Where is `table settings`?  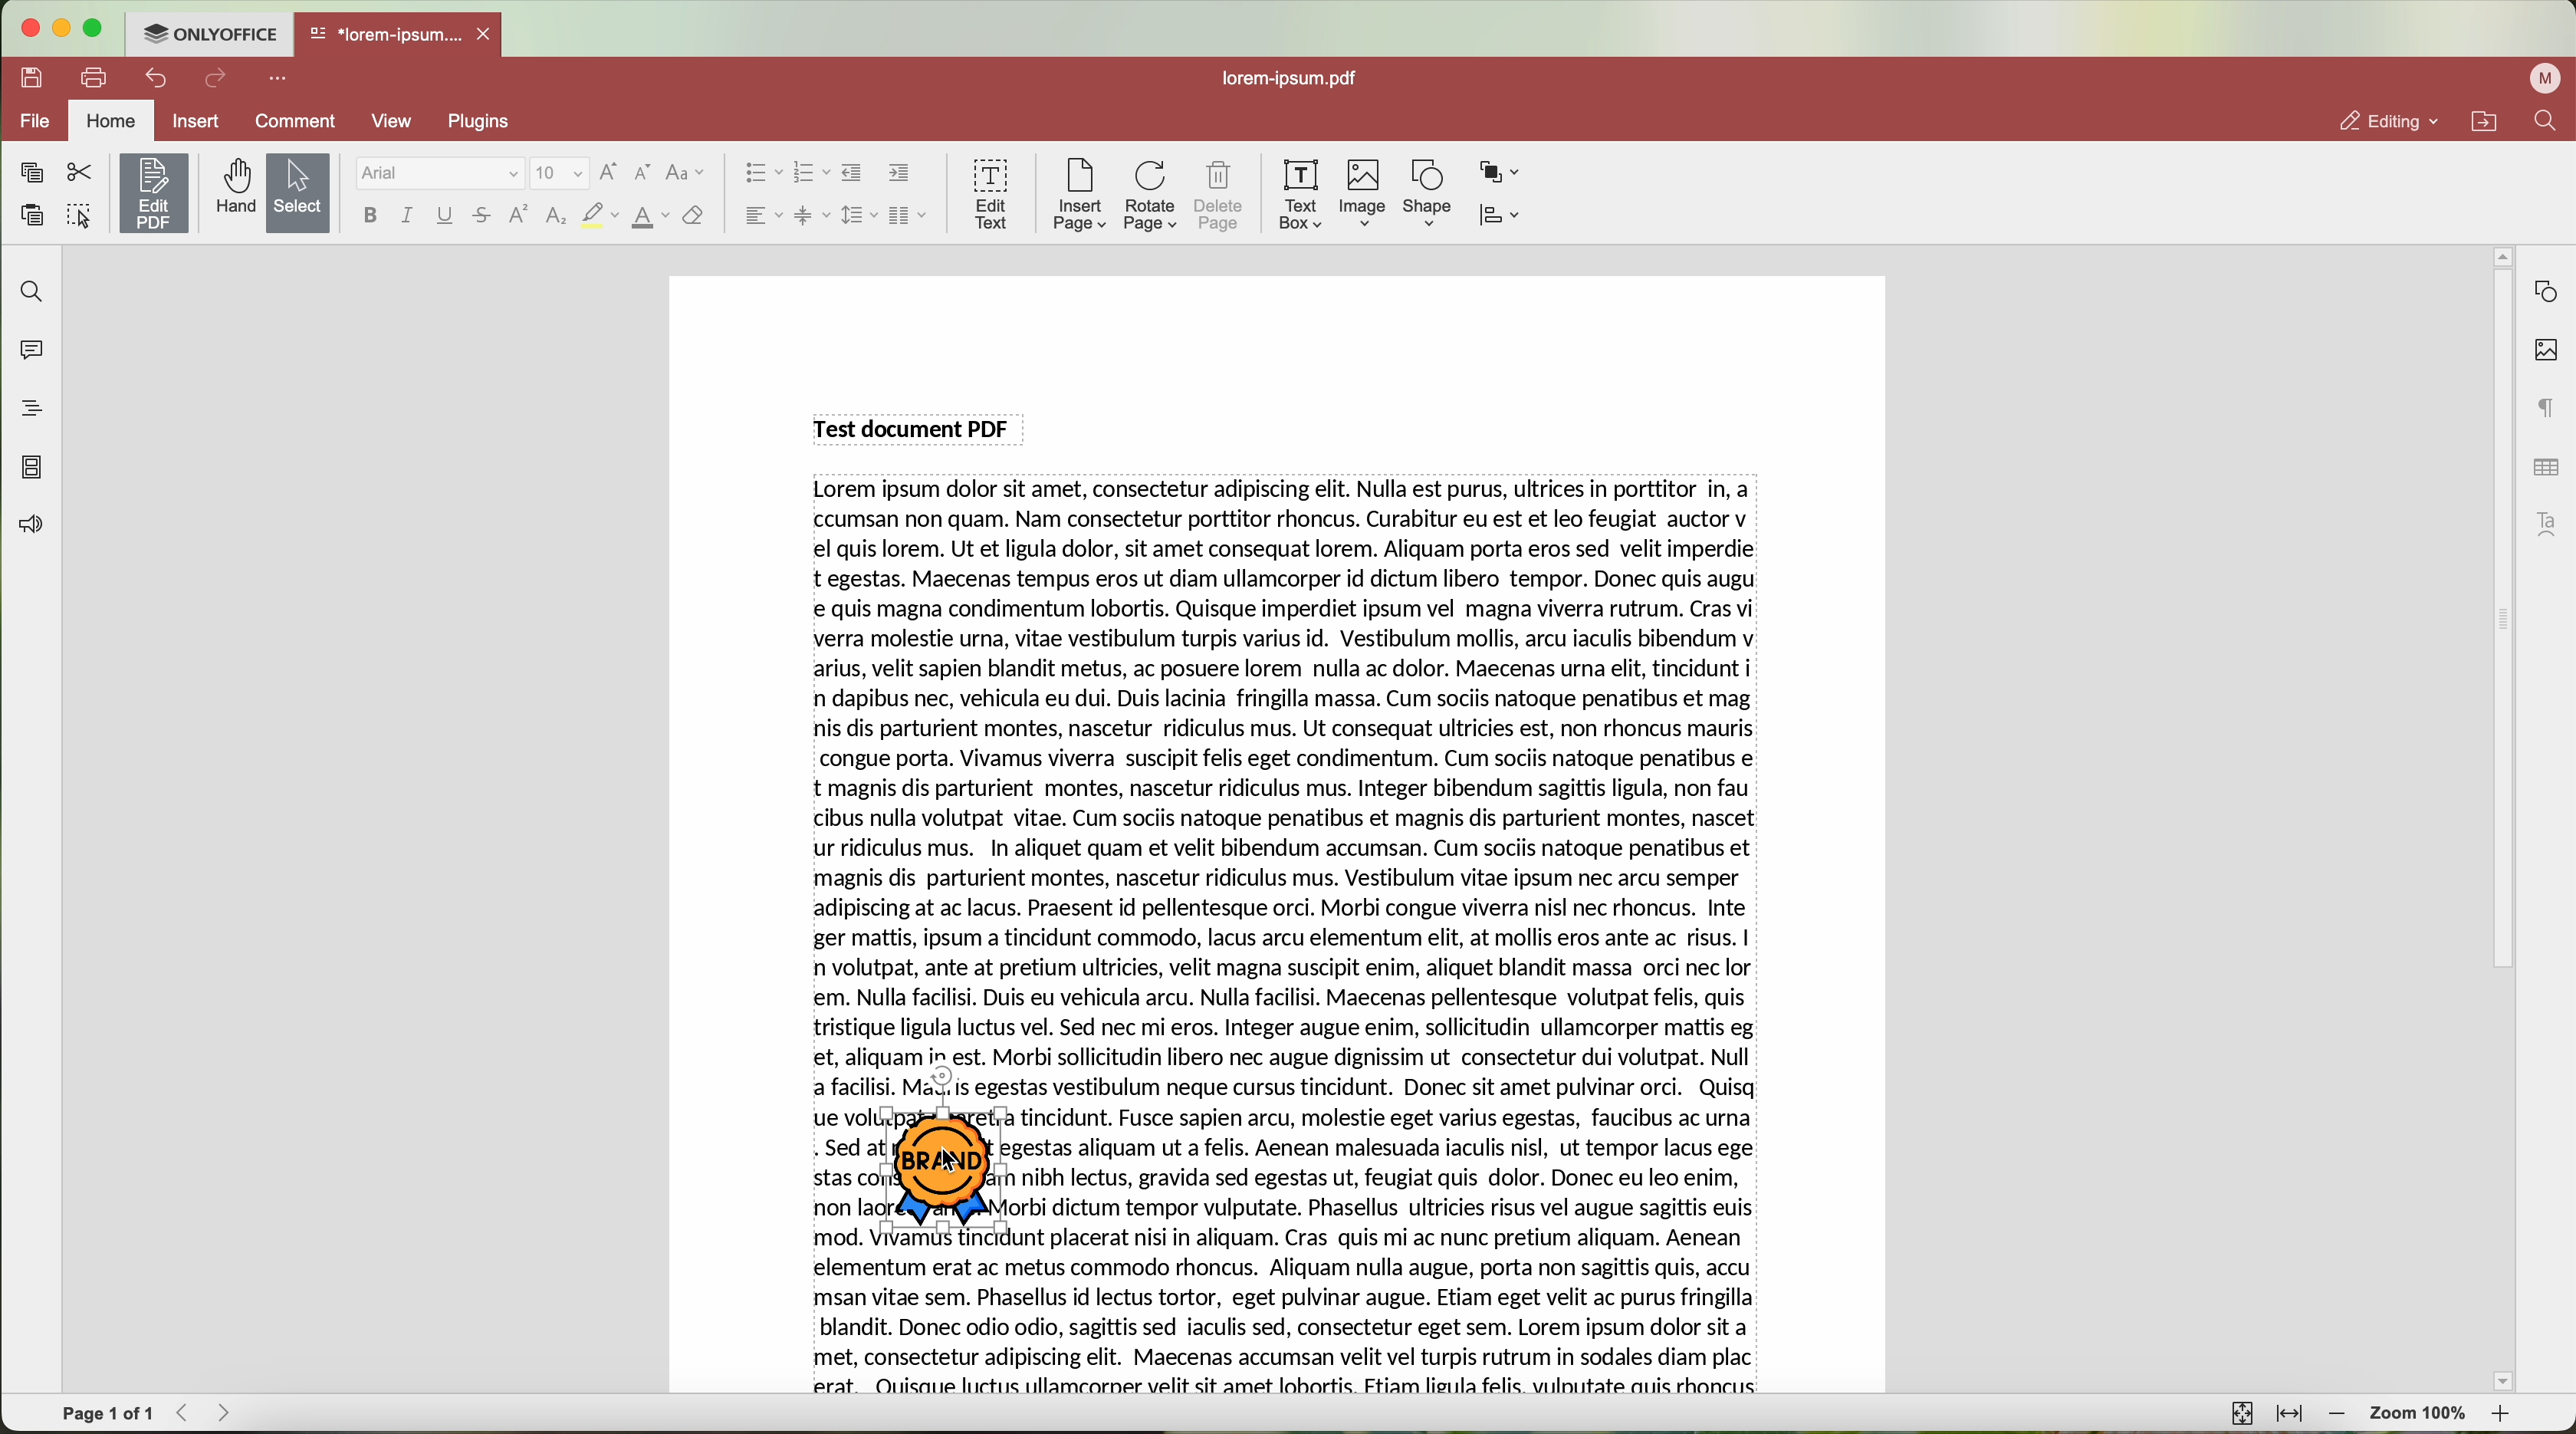
table settings is located at coordinates (2546, 467).